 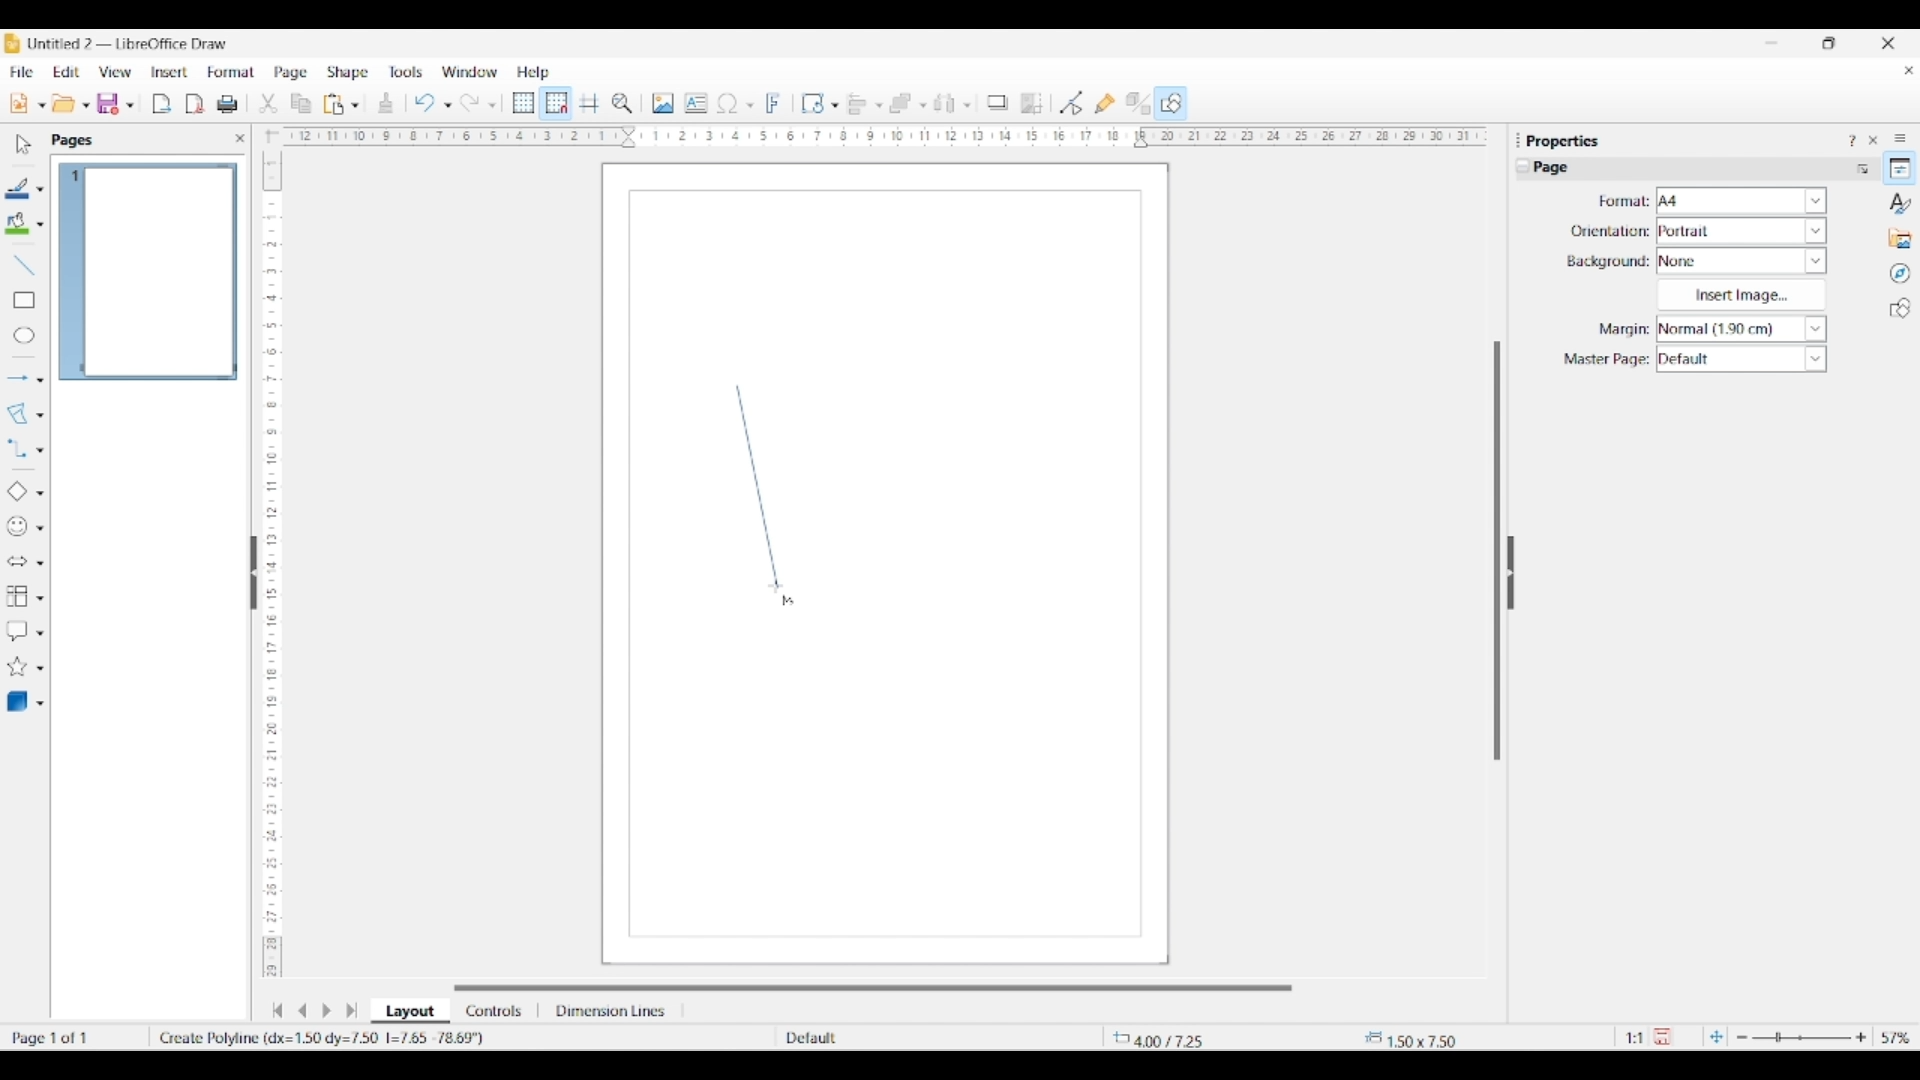 What do you see at coordinates (277, 1010) in the screenshot?
I see `Jump to first slide` at bounding box center [277, 1010].